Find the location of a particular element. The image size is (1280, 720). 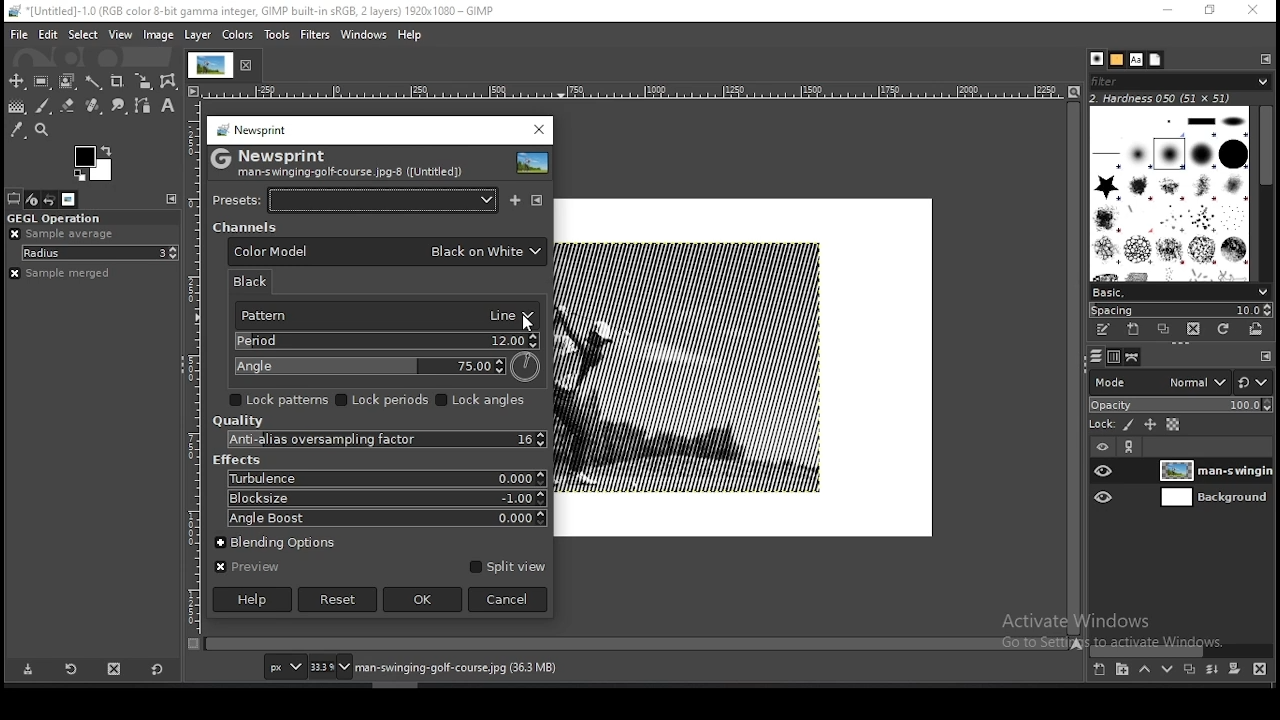

mouse pointer is located at coordinates (531, 325).